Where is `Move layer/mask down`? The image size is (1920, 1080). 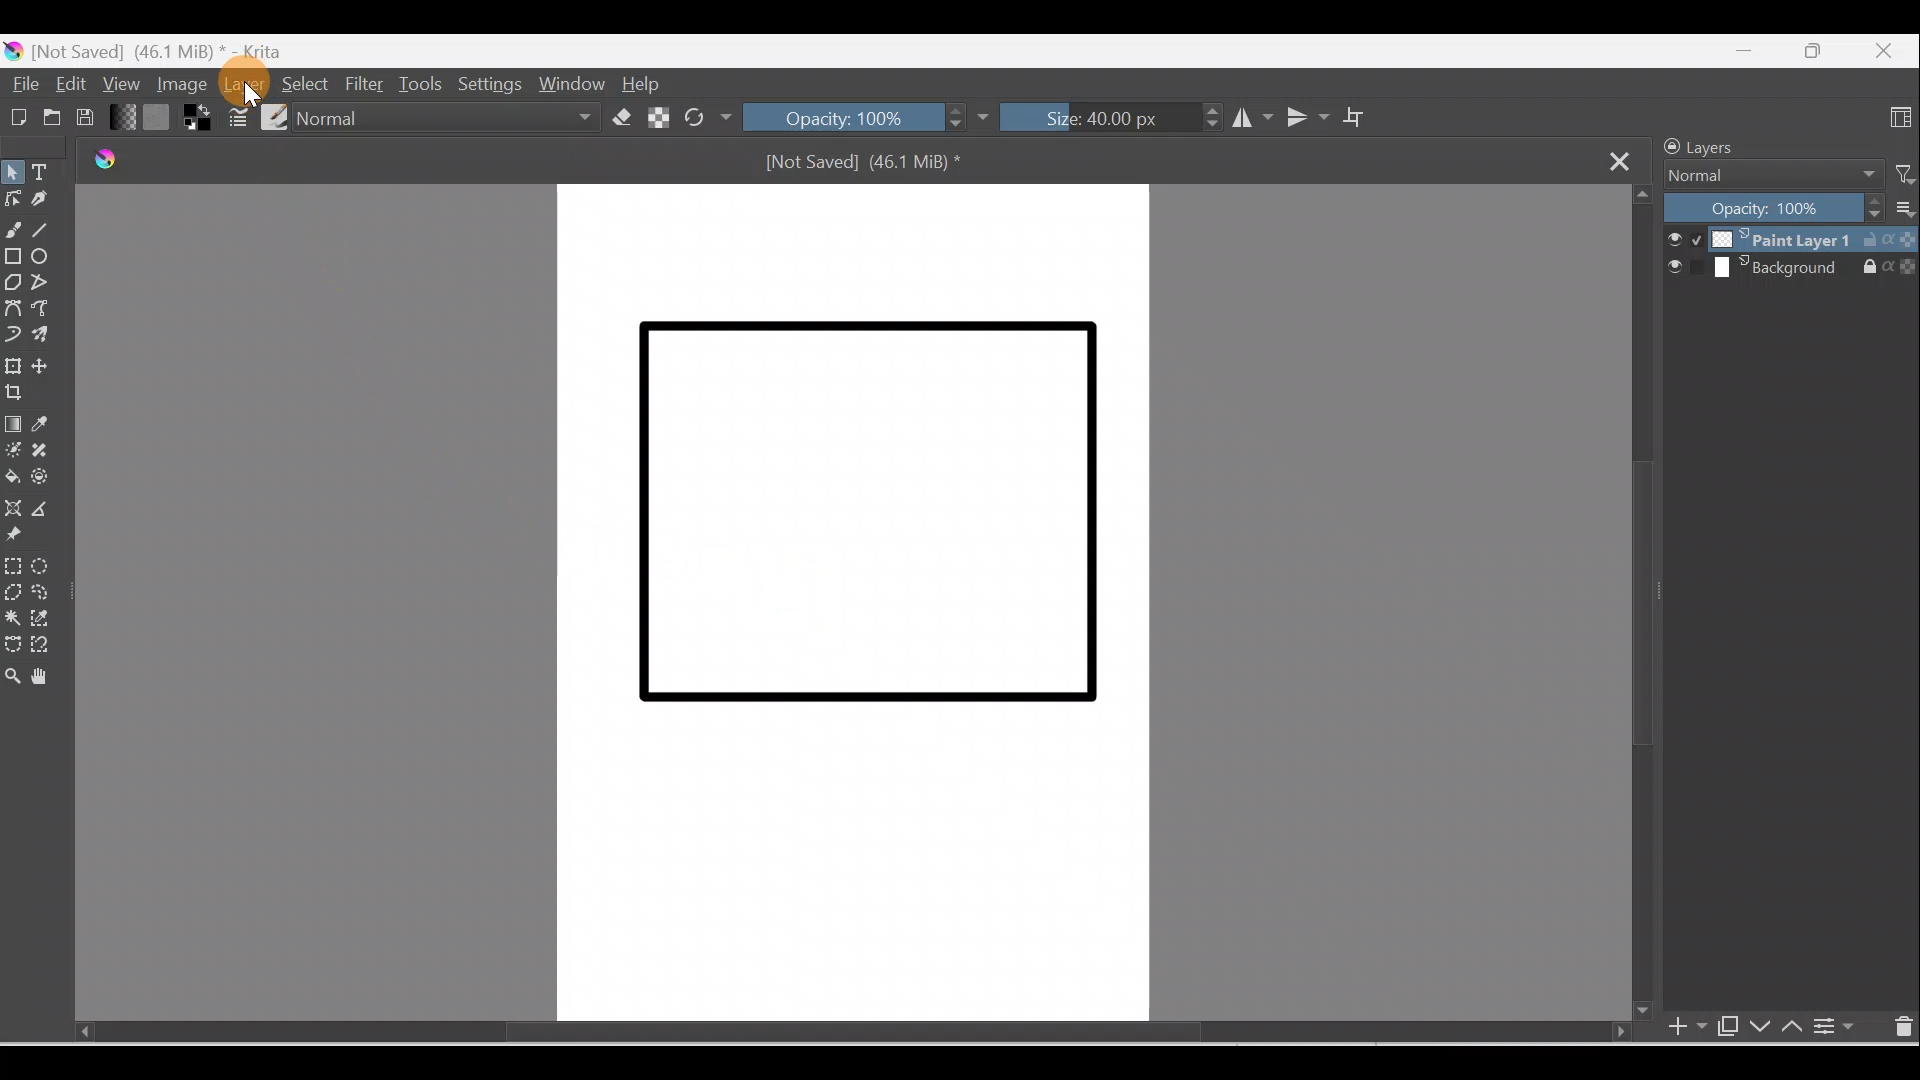
Move layer/mask down is located at coordinates (1760, 1028).